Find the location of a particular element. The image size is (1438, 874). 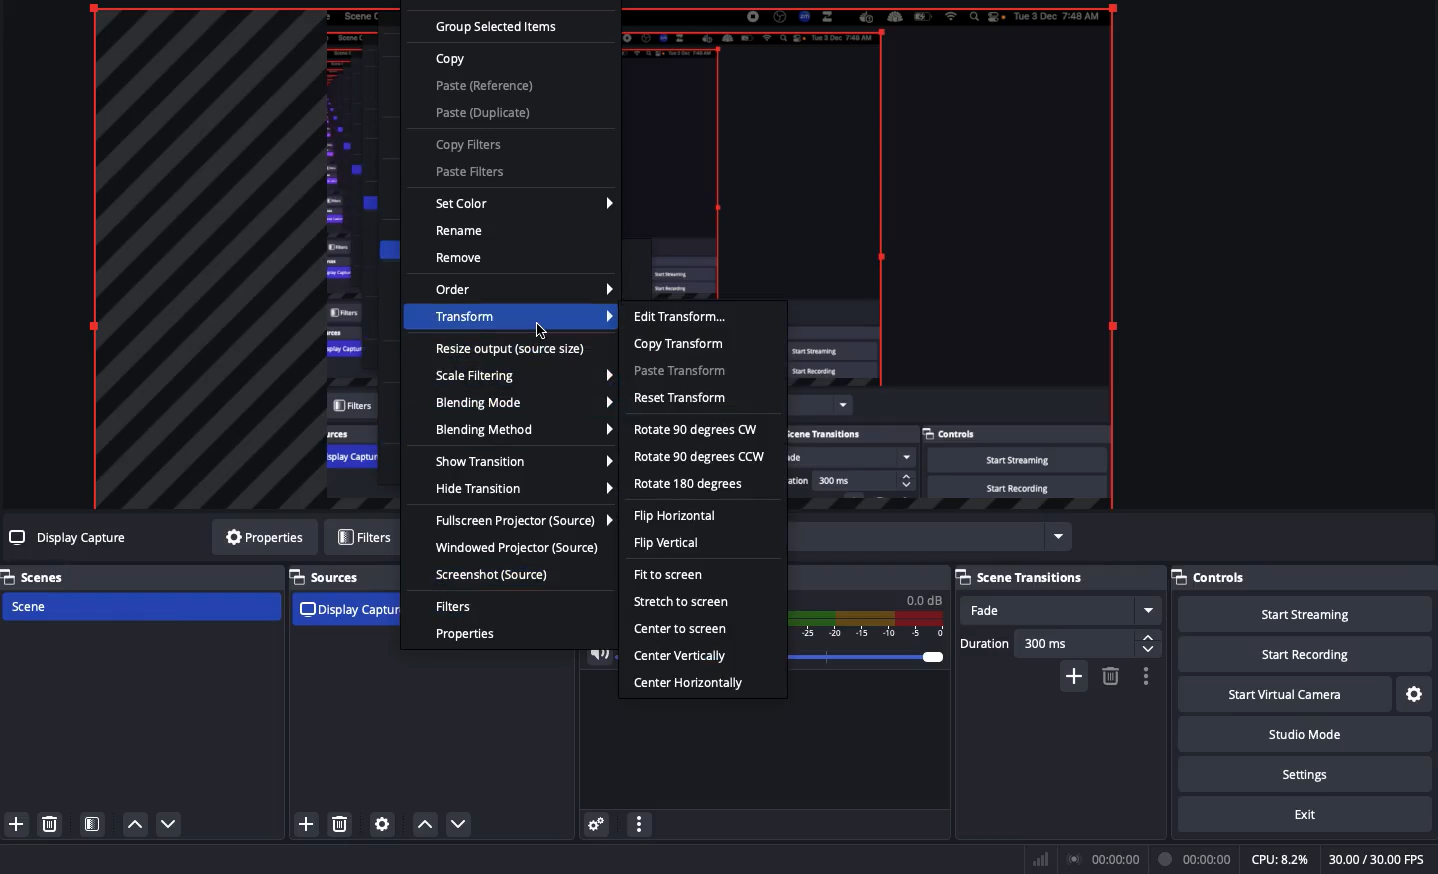

Reset transform is located at coordinates (683, 398).